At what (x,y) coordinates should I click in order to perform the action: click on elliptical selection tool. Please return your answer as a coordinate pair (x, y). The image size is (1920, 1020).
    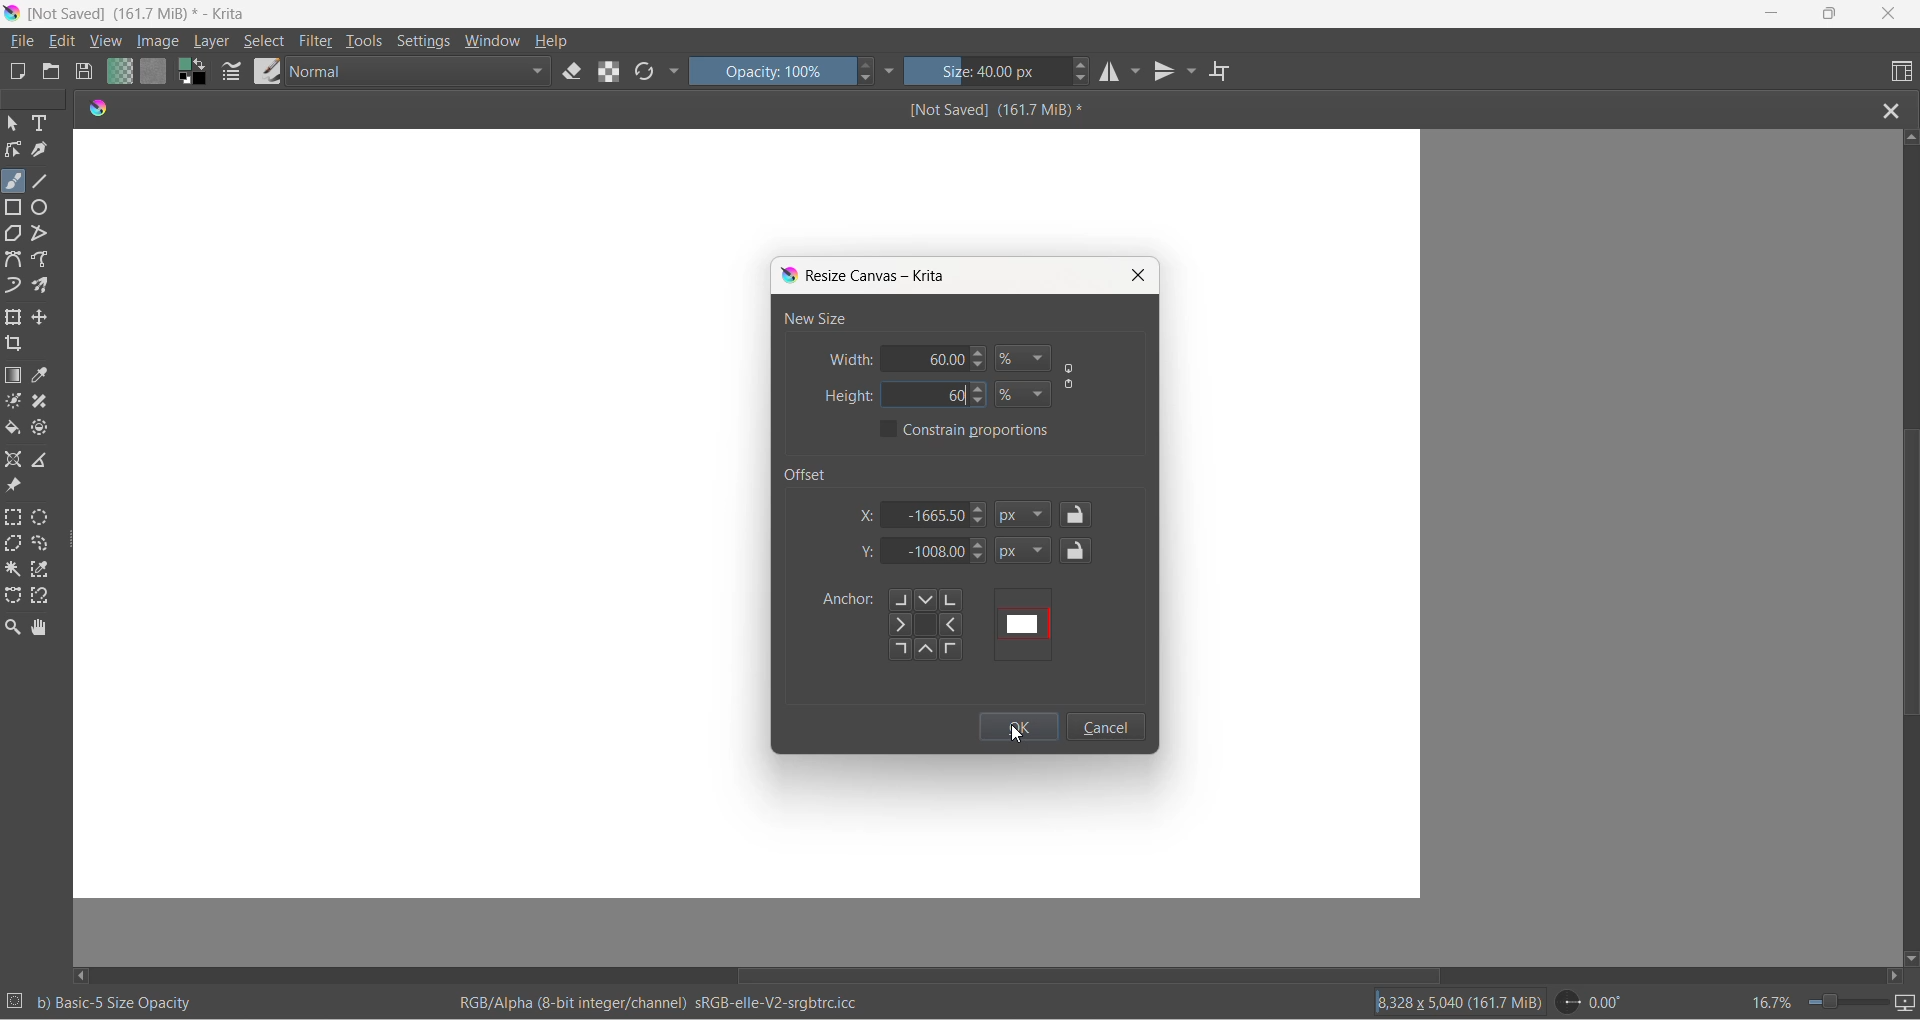
    Looking at the image, I should click on (45, 517).